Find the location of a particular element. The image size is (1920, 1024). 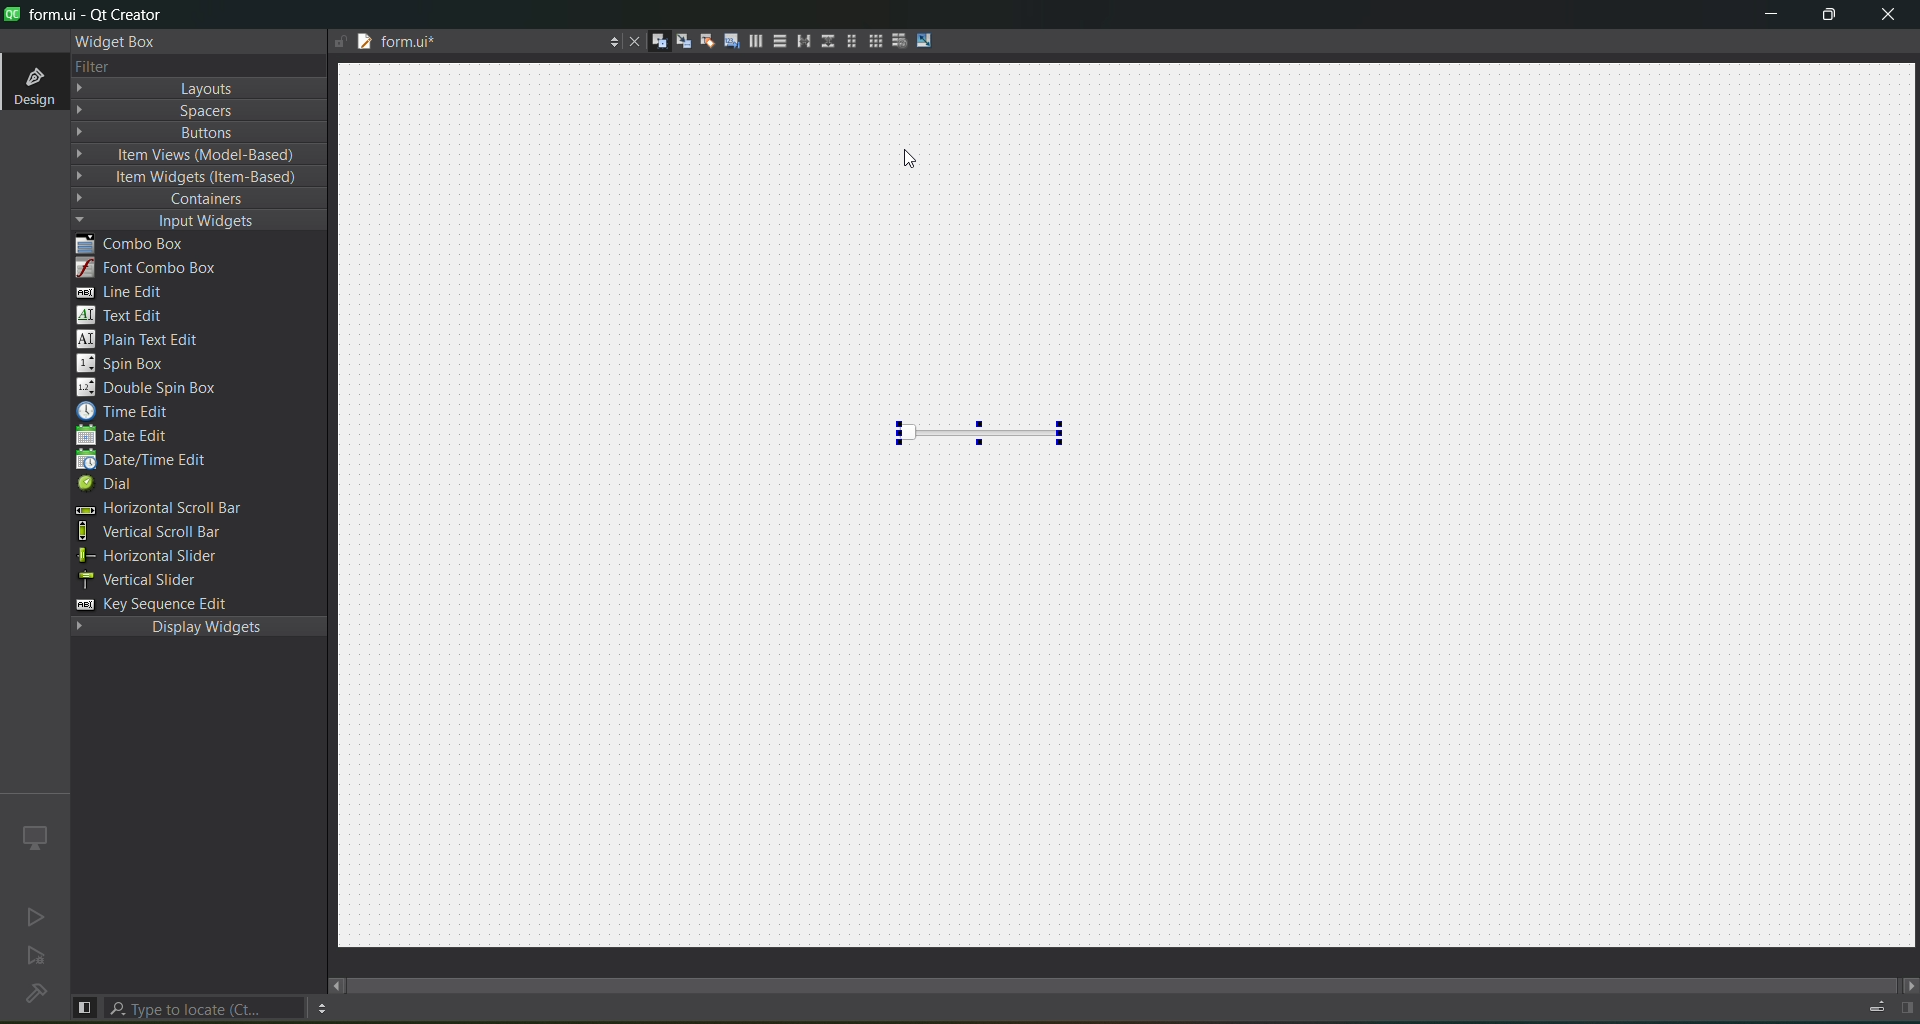

plain text edit is located at coordinates (147, 342).